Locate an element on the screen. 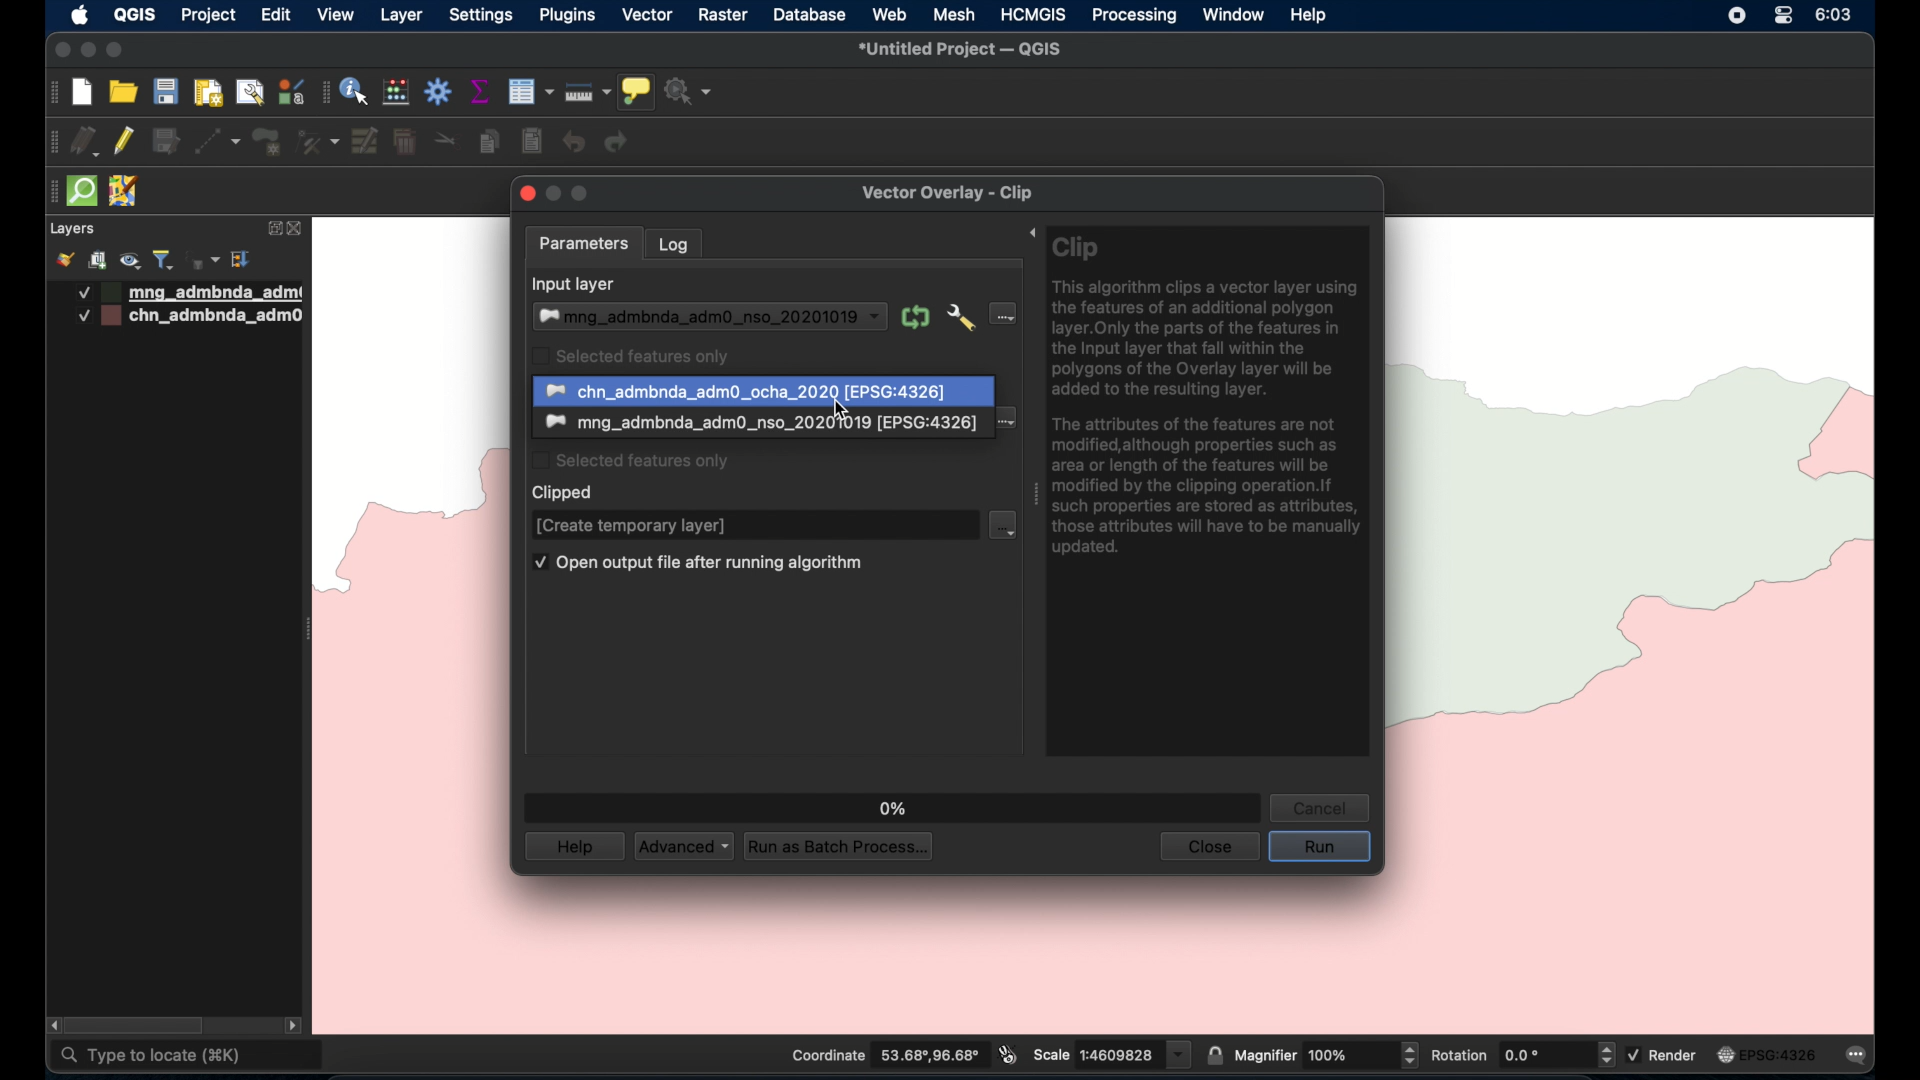 The width and height of the screenshot is (1920, 1080). render is located at coordinates (1665, 1054).